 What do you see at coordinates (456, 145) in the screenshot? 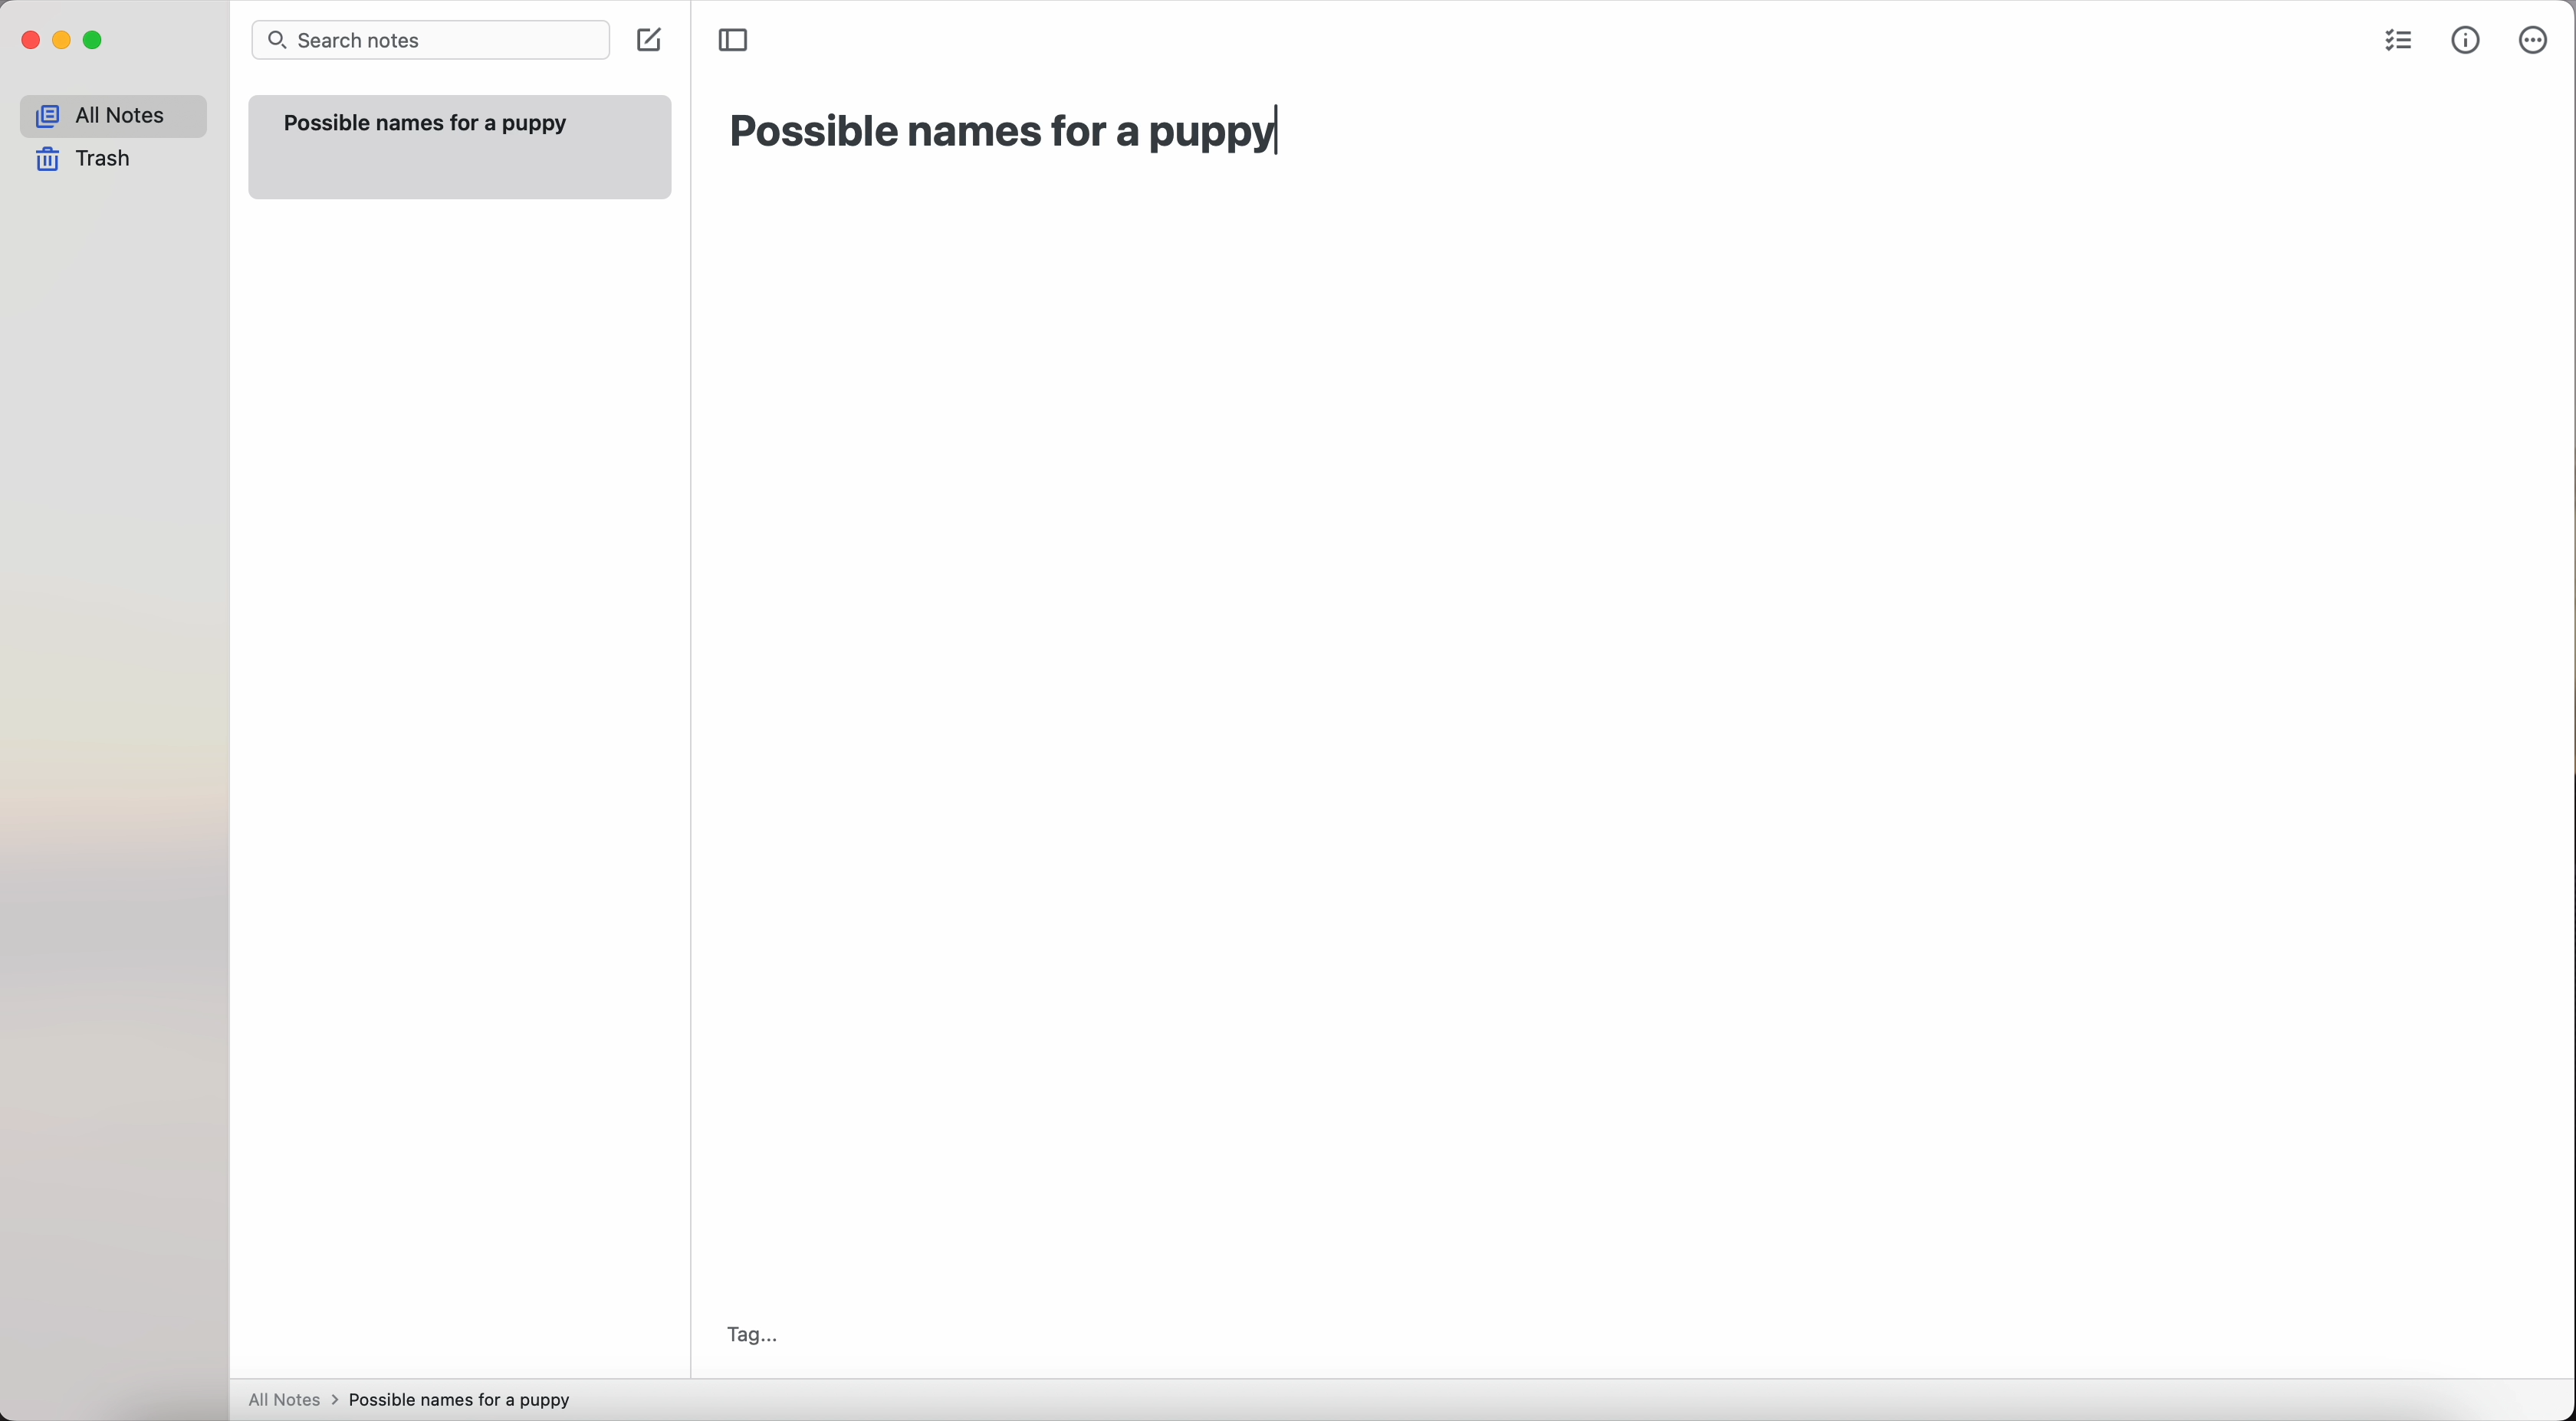
I see `possible names for a puppy note` at bounding box center [456, 145].